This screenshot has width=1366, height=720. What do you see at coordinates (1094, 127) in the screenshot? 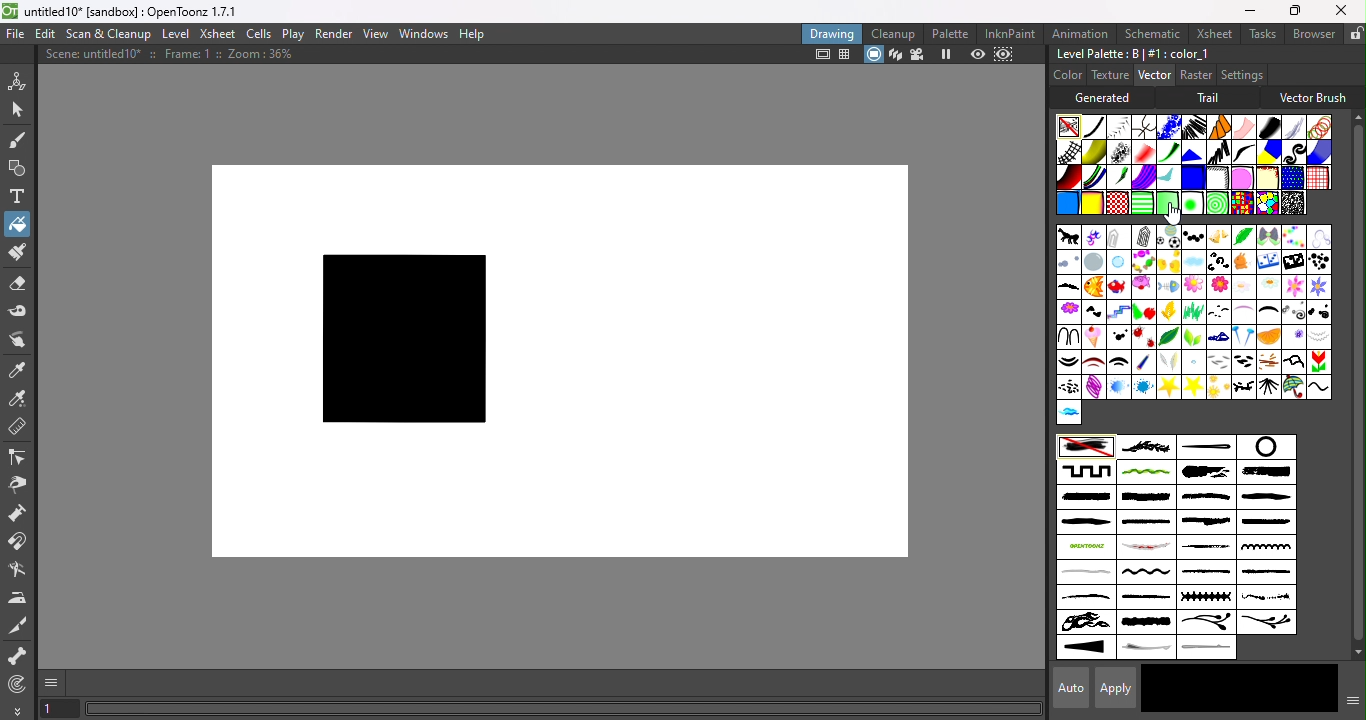
I see `Constant` at bounding box center [1094, 127].